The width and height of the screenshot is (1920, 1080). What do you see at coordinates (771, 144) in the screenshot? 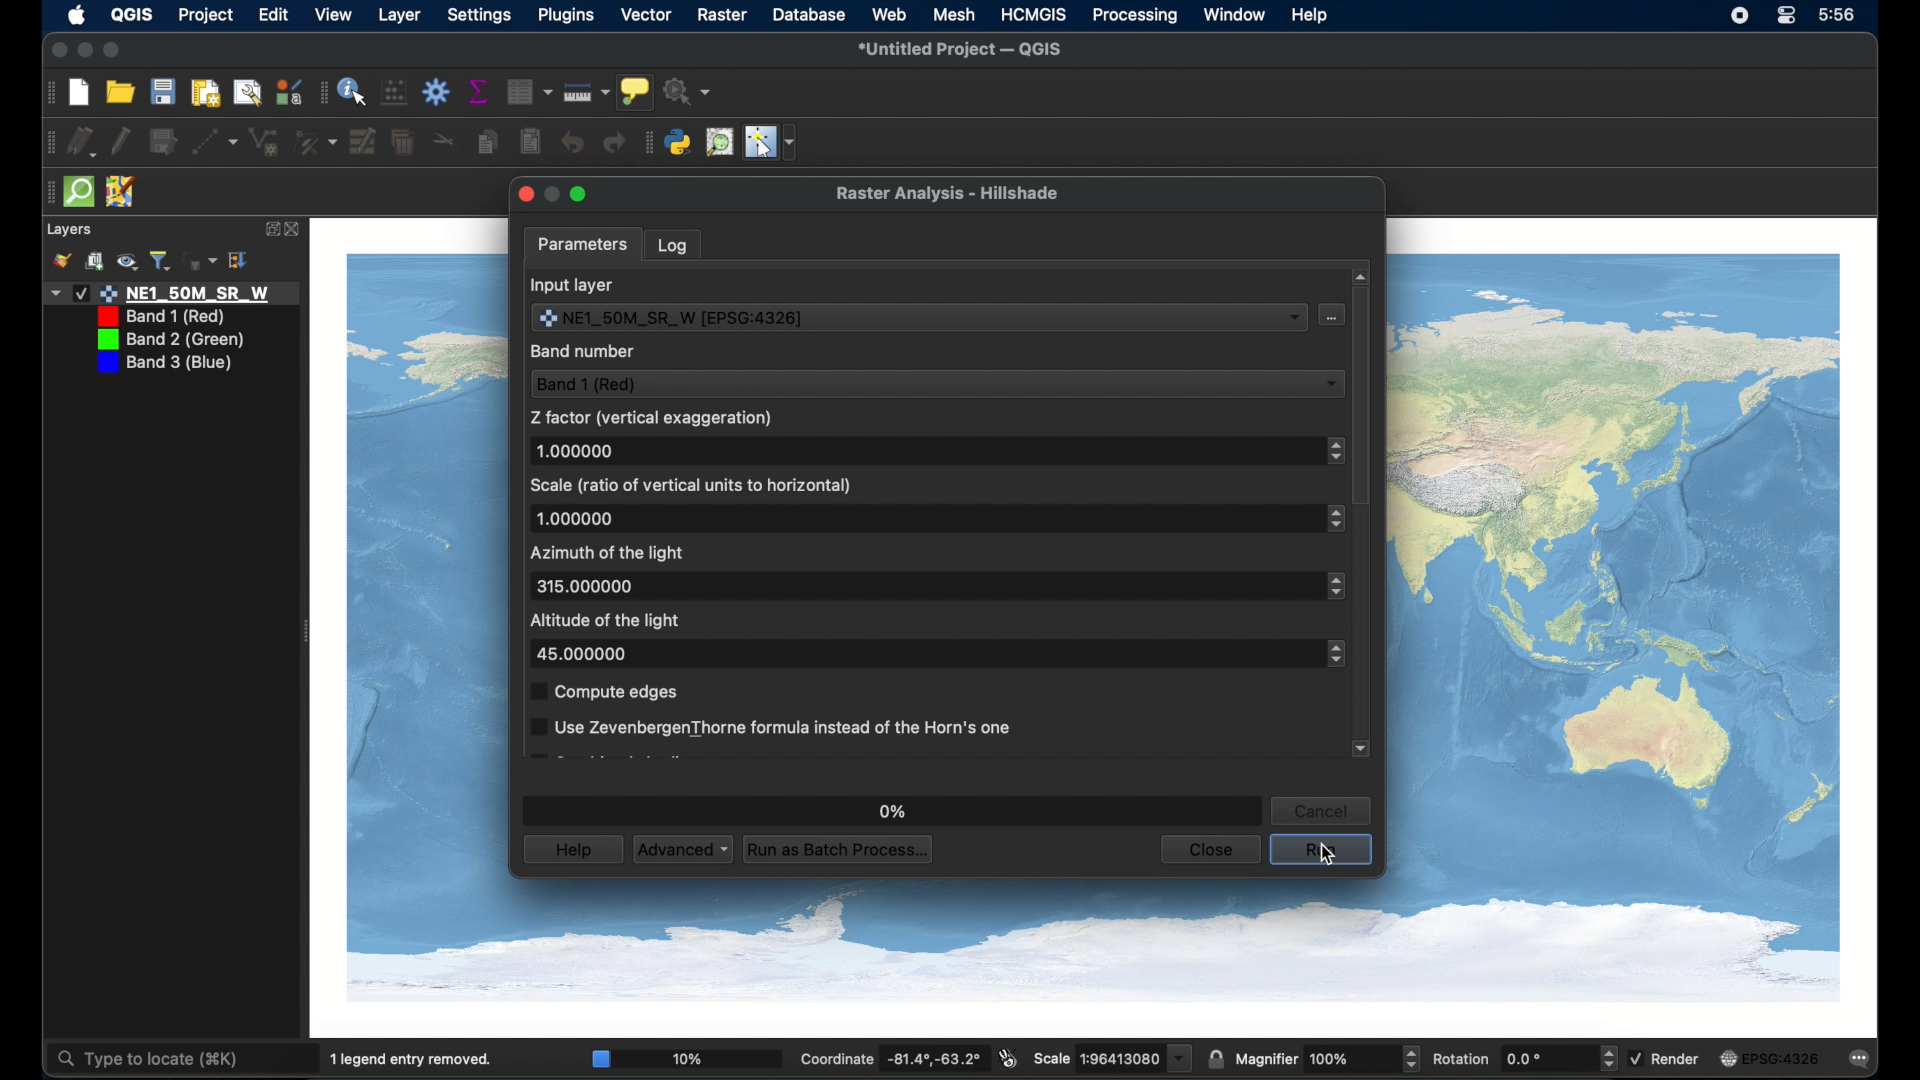
I see `switches mouse to configurable pointer` at bounding box center [771, 144].